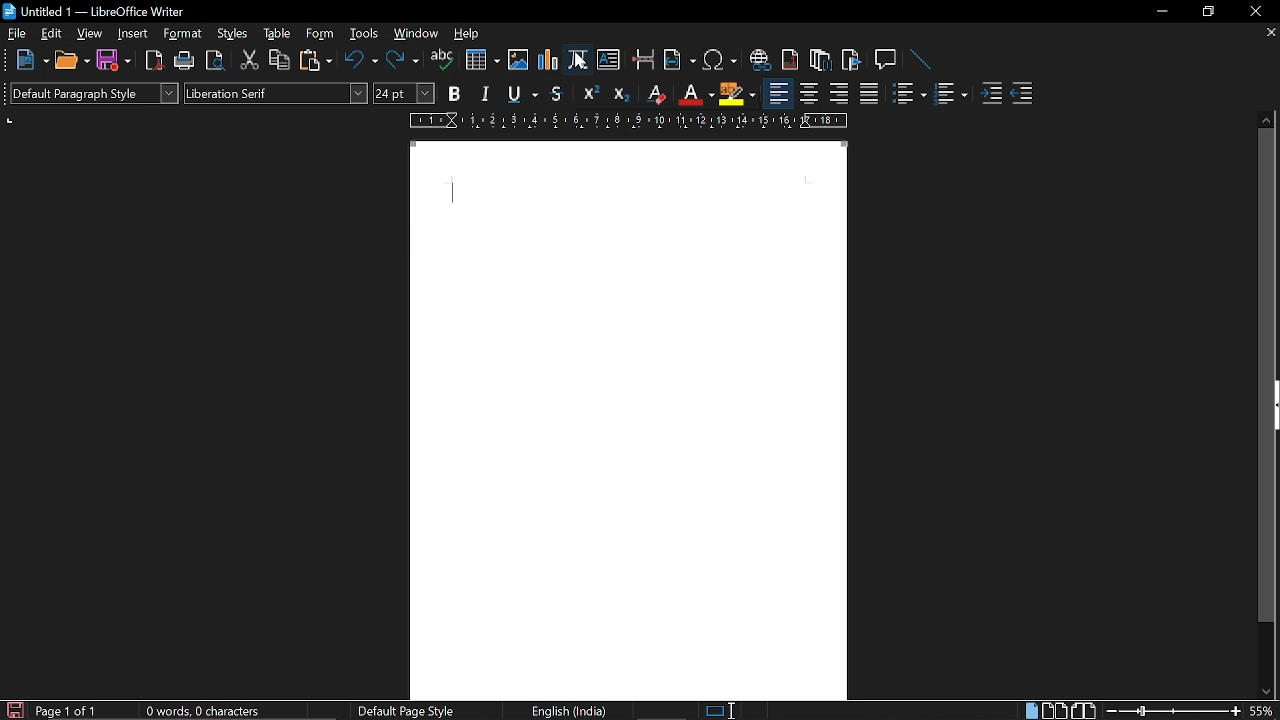 This screenshot has width=1280, height=720. What do you see at coordinates (10, 10) in the screenshot?
I see `libreoffice writer logo` at bounding box center [10, 10].